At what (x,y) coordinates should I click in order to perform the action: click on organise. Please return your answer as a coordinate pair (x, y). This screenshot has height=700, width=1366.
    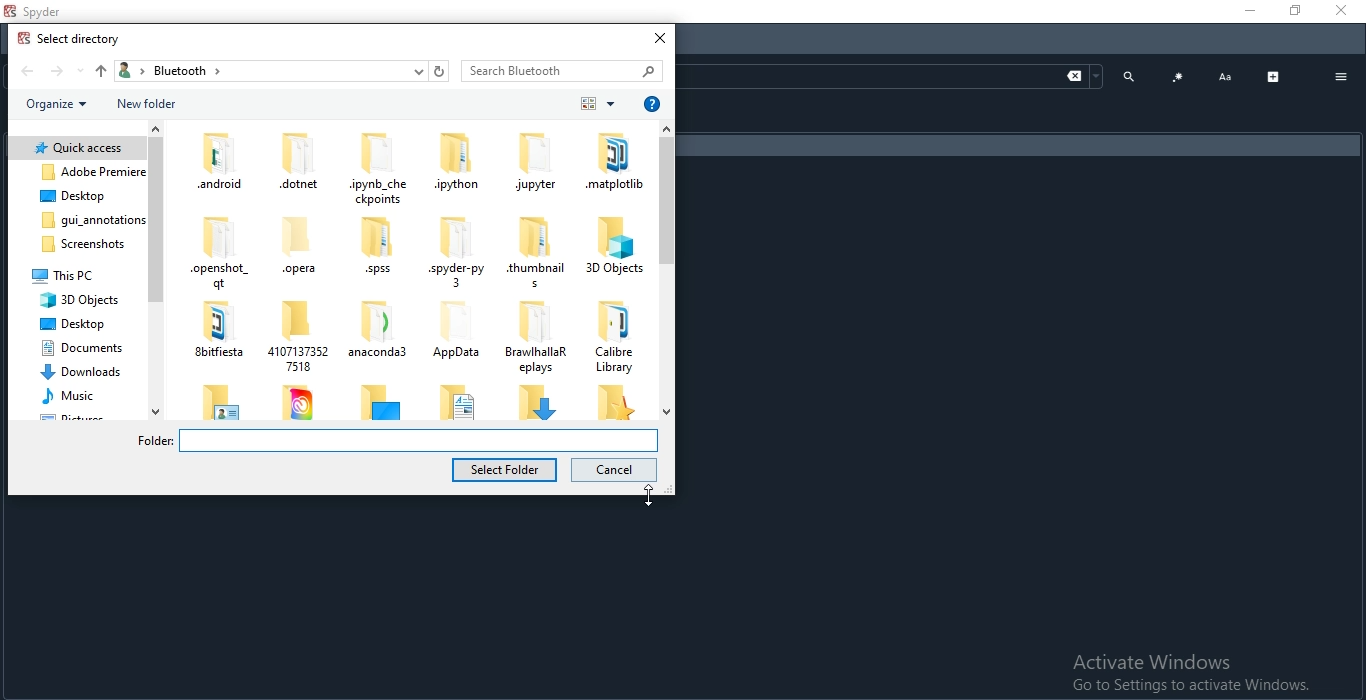
    Looking at the image, I should click on (54, 106).